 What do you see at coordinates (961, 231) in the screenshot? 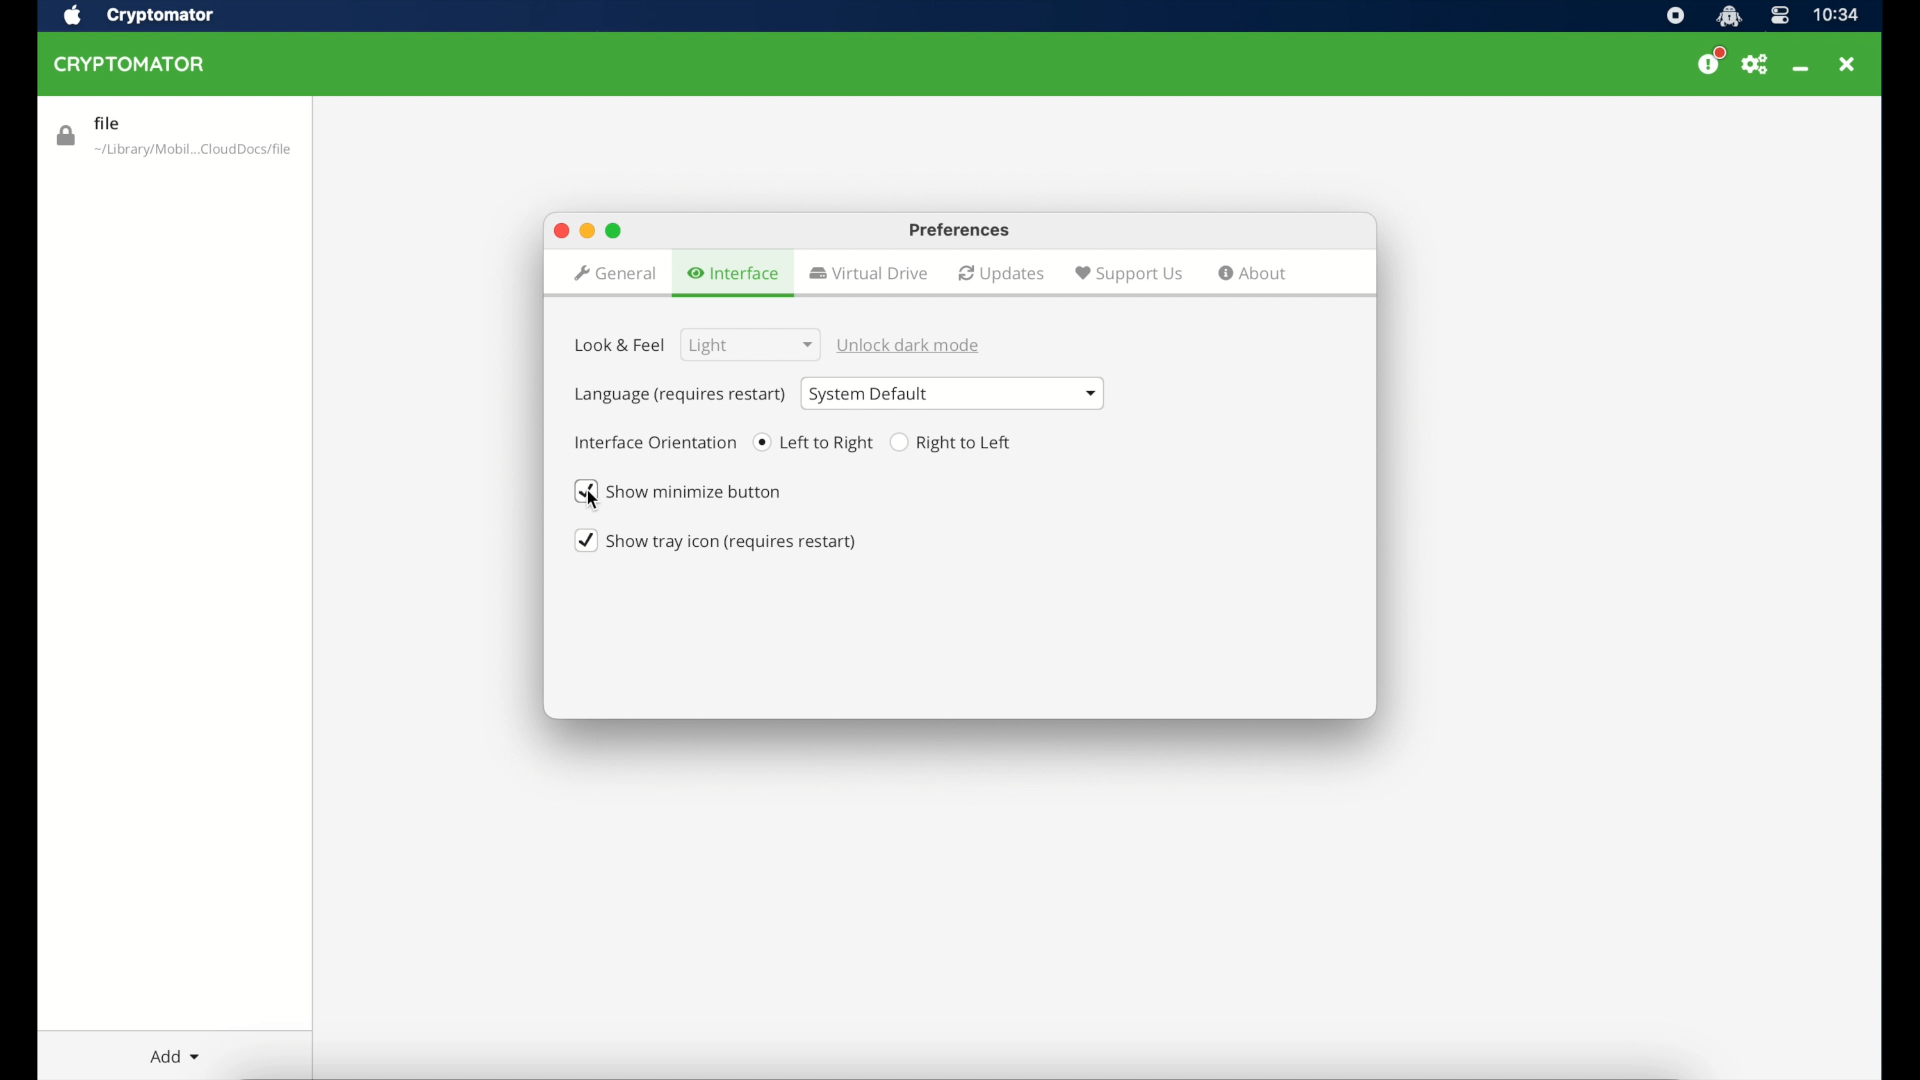
I see `preferences` at bounding box center [961, 231].